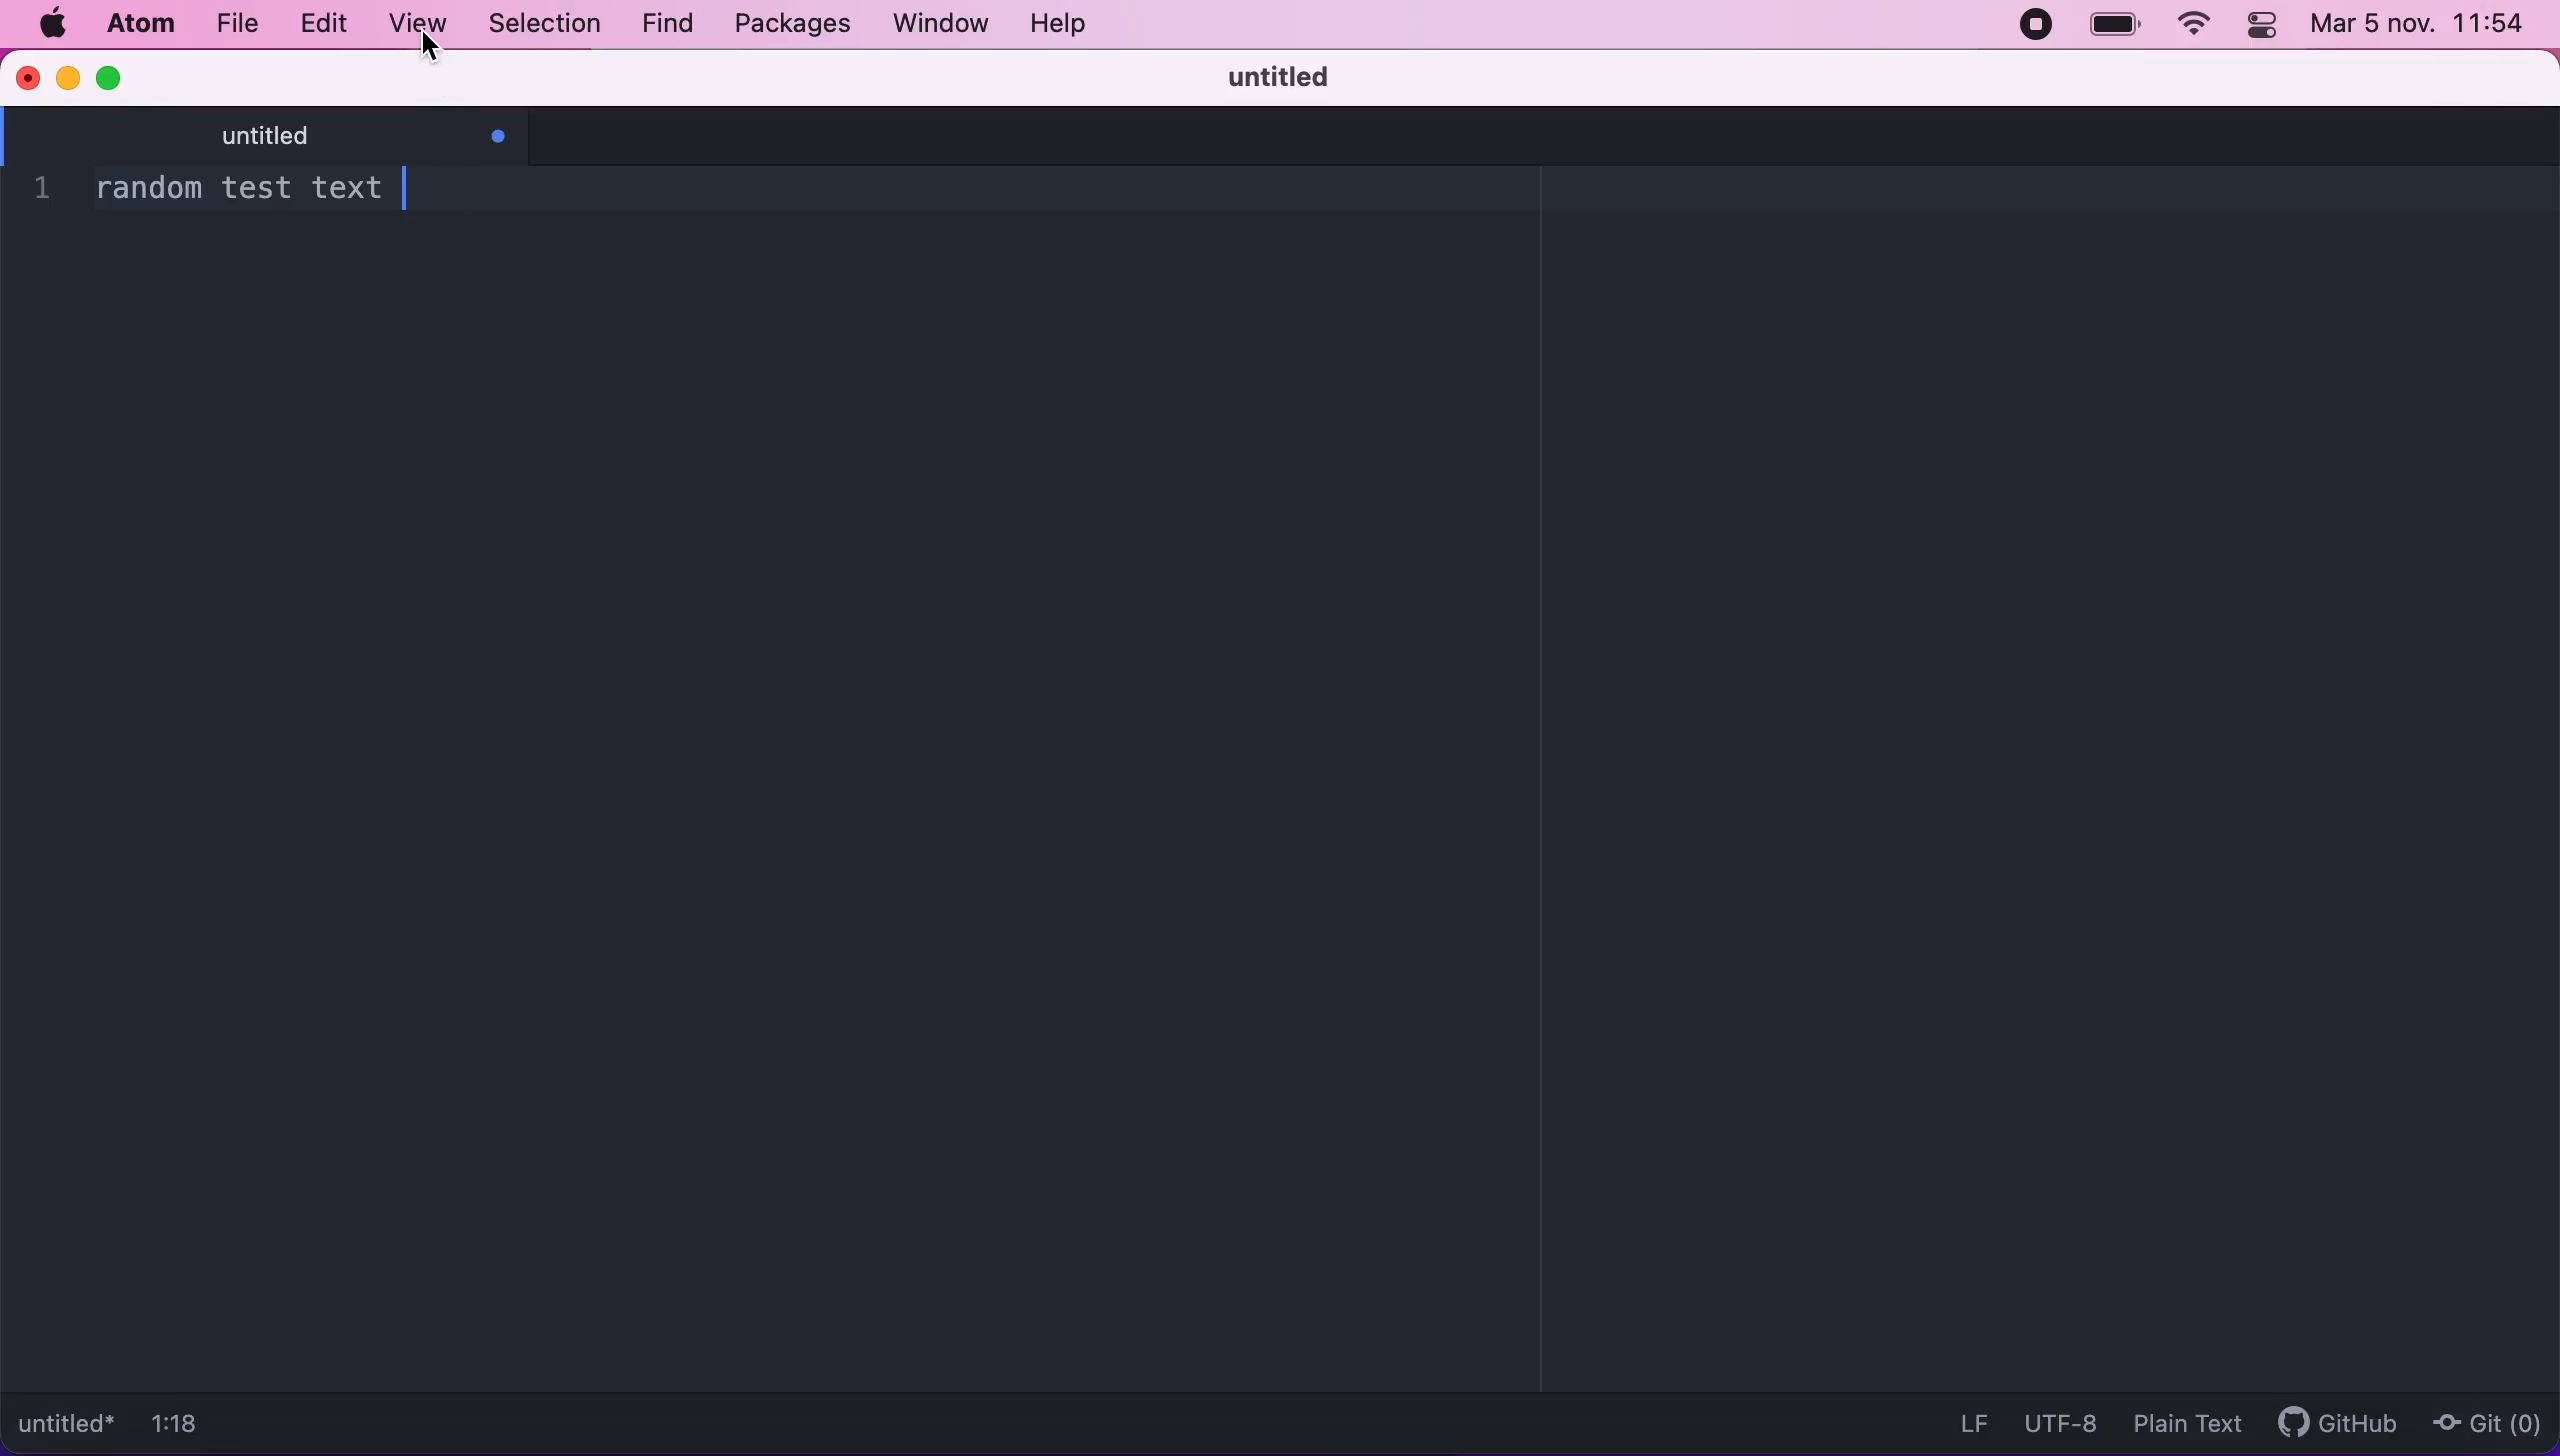 Image resolution: width=2560 pixels, height=1456 pixels. I want to click on maximize, so click(114, 76).